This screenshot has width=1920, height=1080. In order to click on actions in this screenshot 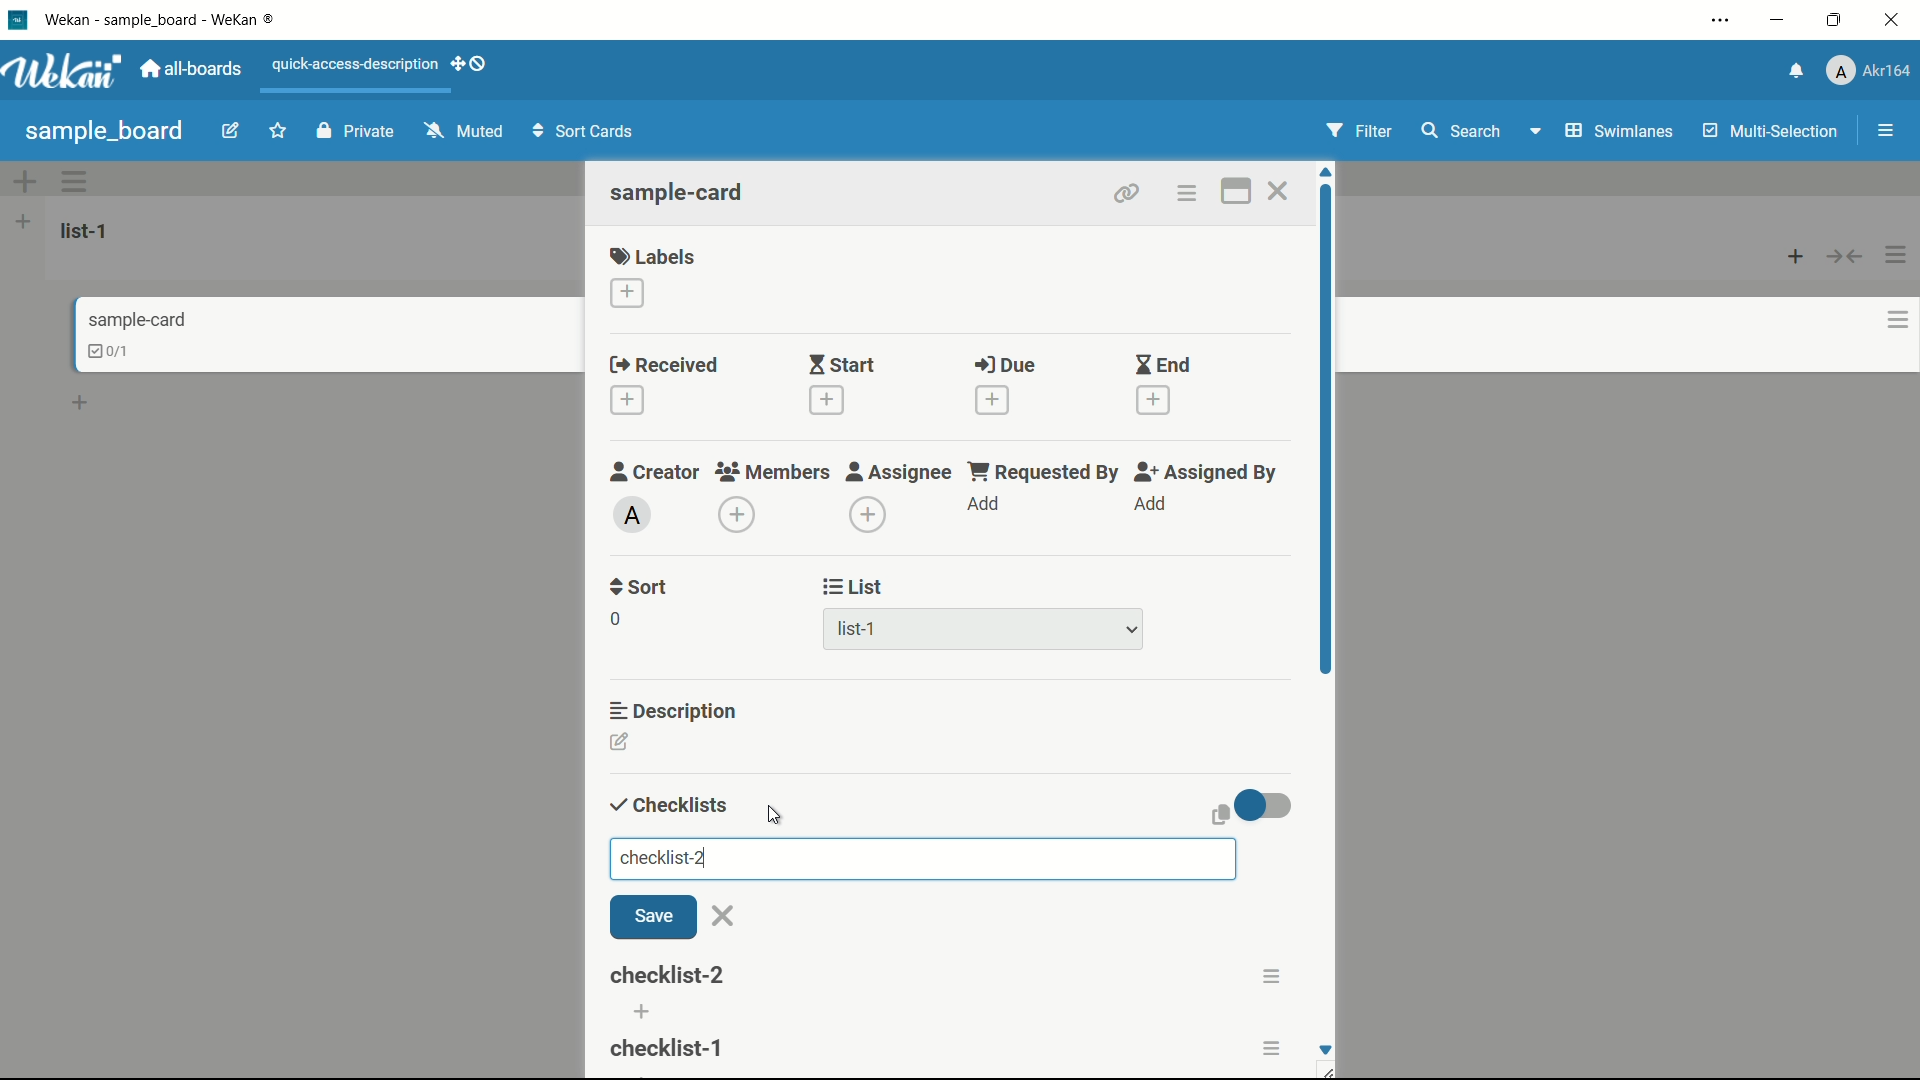, I will do `click(1274, 1045)`.